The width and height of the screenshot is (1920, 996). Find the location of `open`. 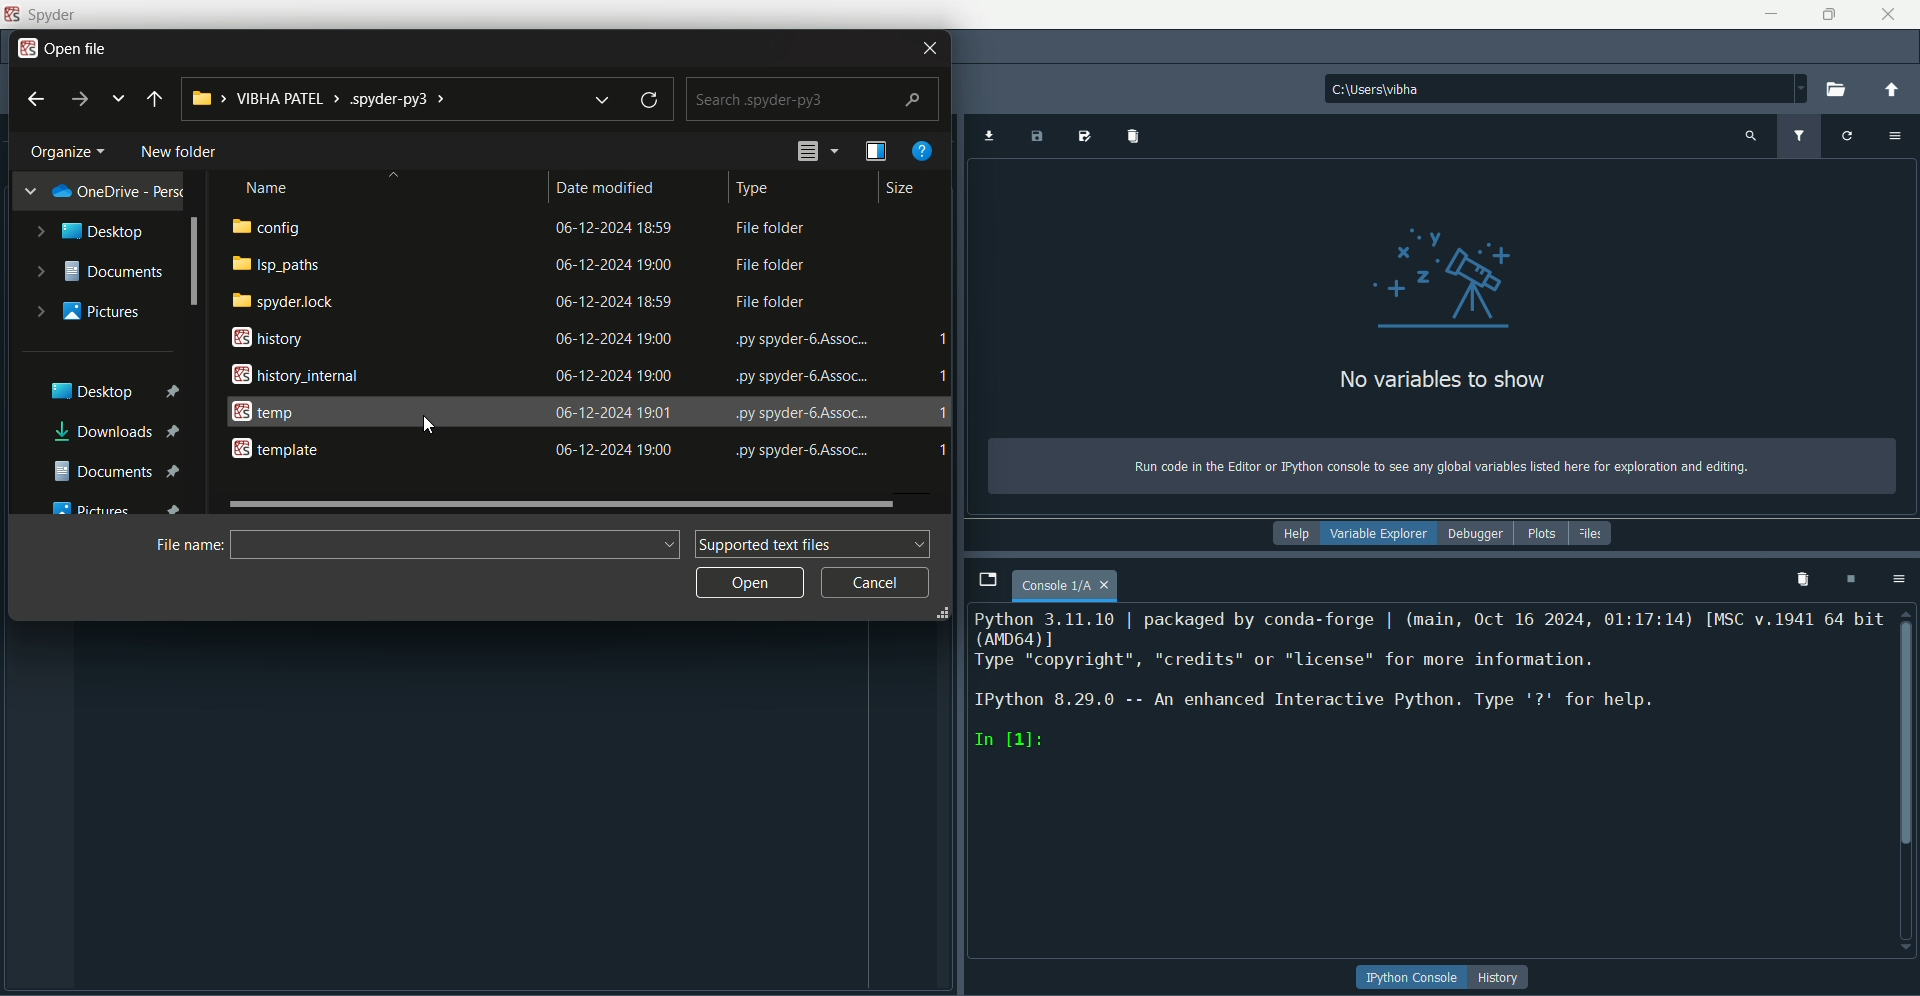

open is located at coordinates (749, 583).